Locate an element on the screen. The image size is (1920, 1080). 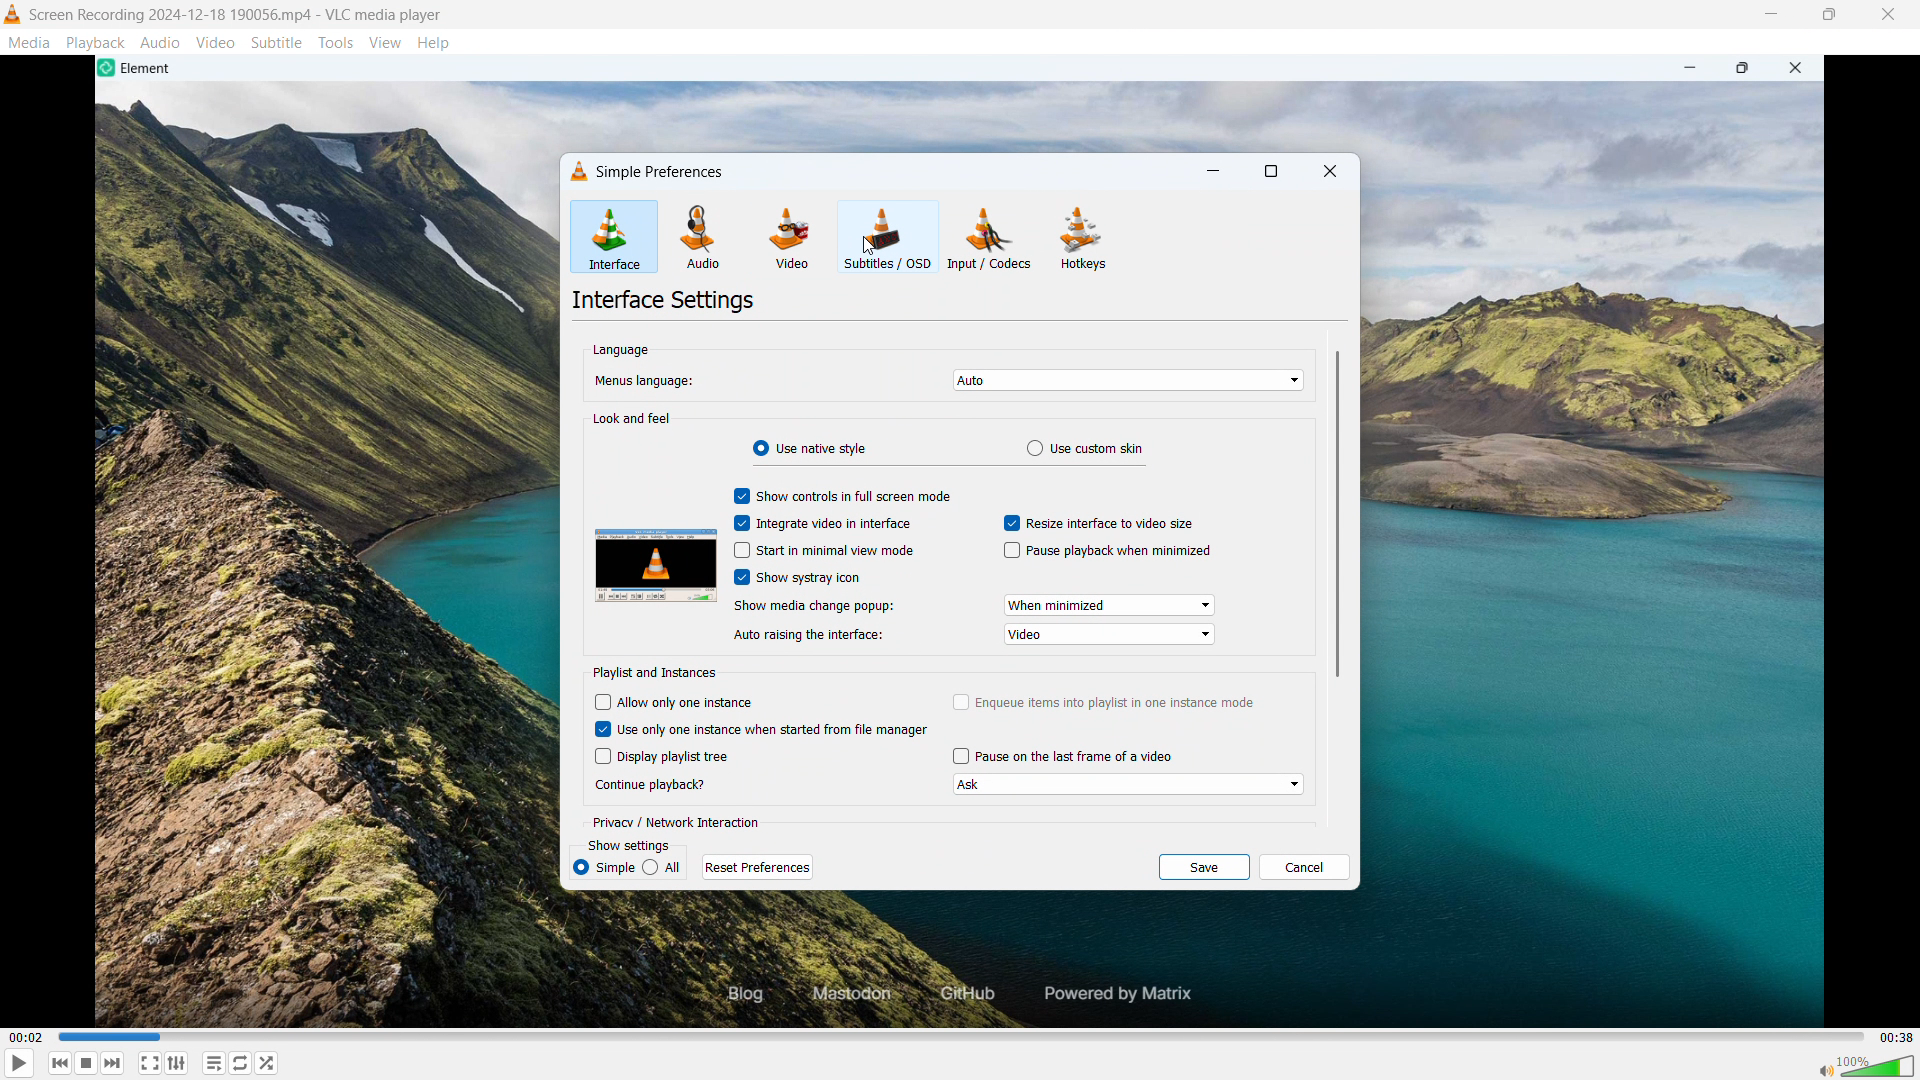
Time bar  is located at coordinates (965, 1037).